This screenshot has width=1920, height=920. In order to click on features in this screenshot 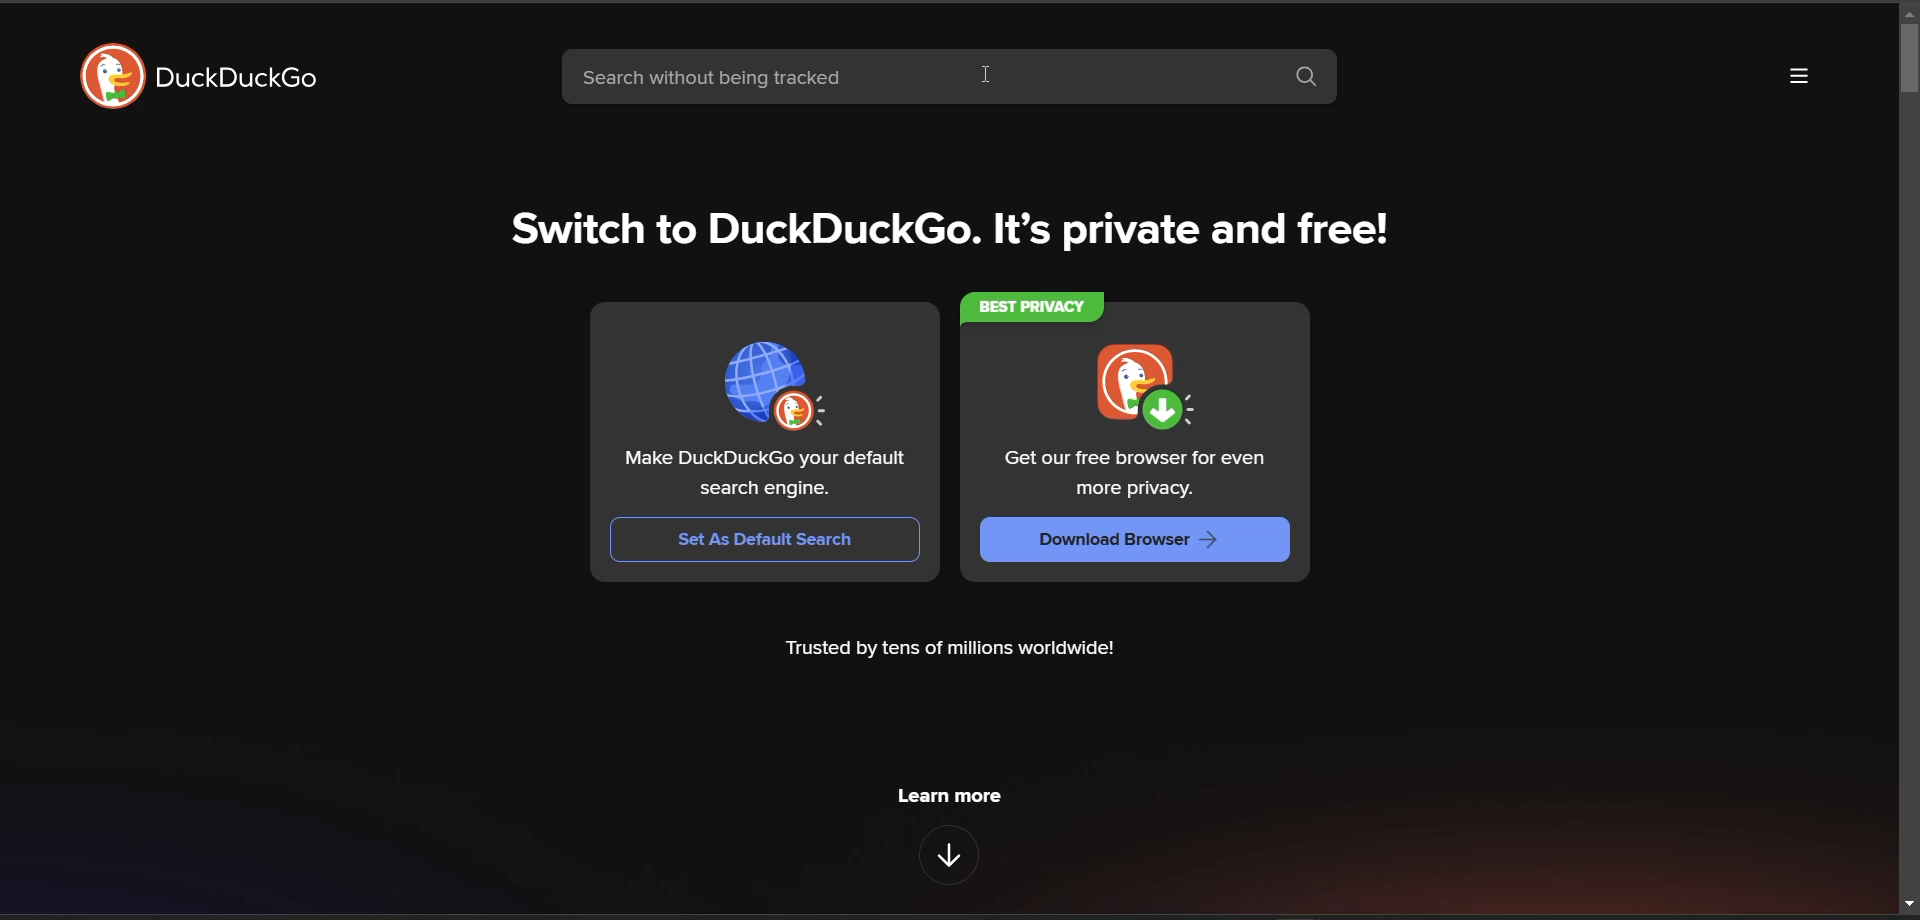, I will do `click(946, 855)`.